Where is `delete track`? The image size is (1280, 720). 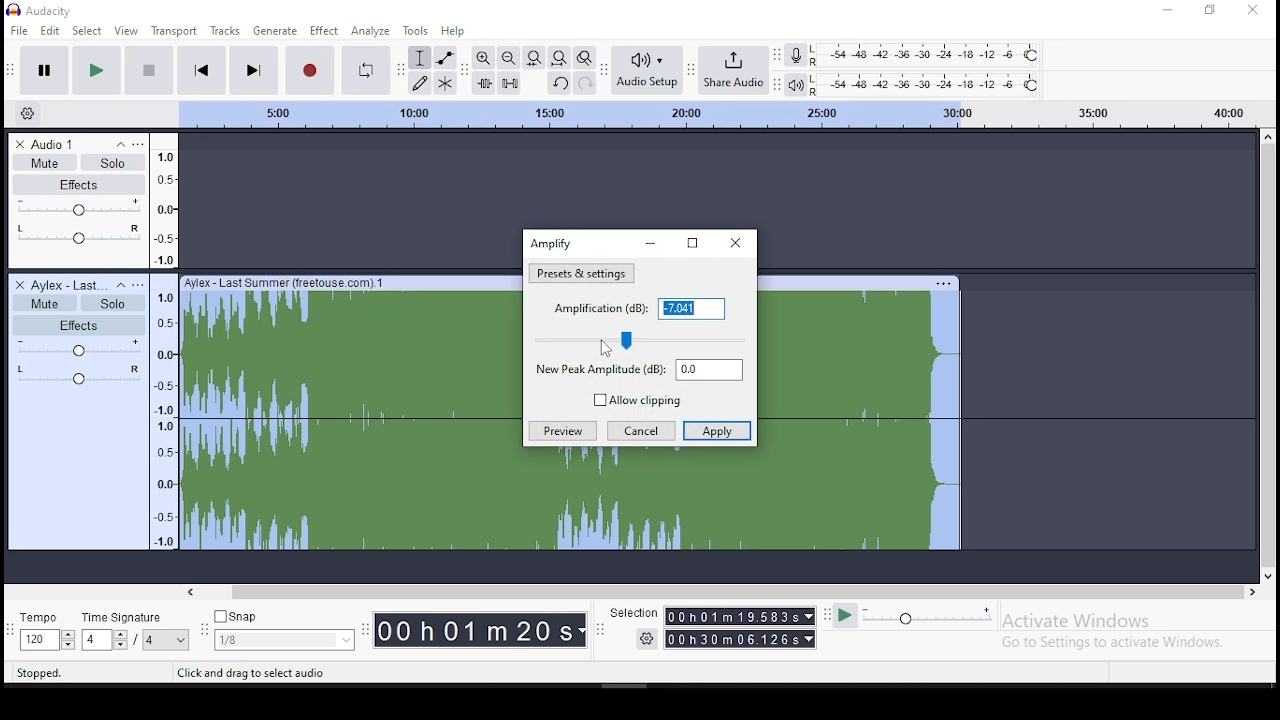 delete track is located at coordinates (21, 143).